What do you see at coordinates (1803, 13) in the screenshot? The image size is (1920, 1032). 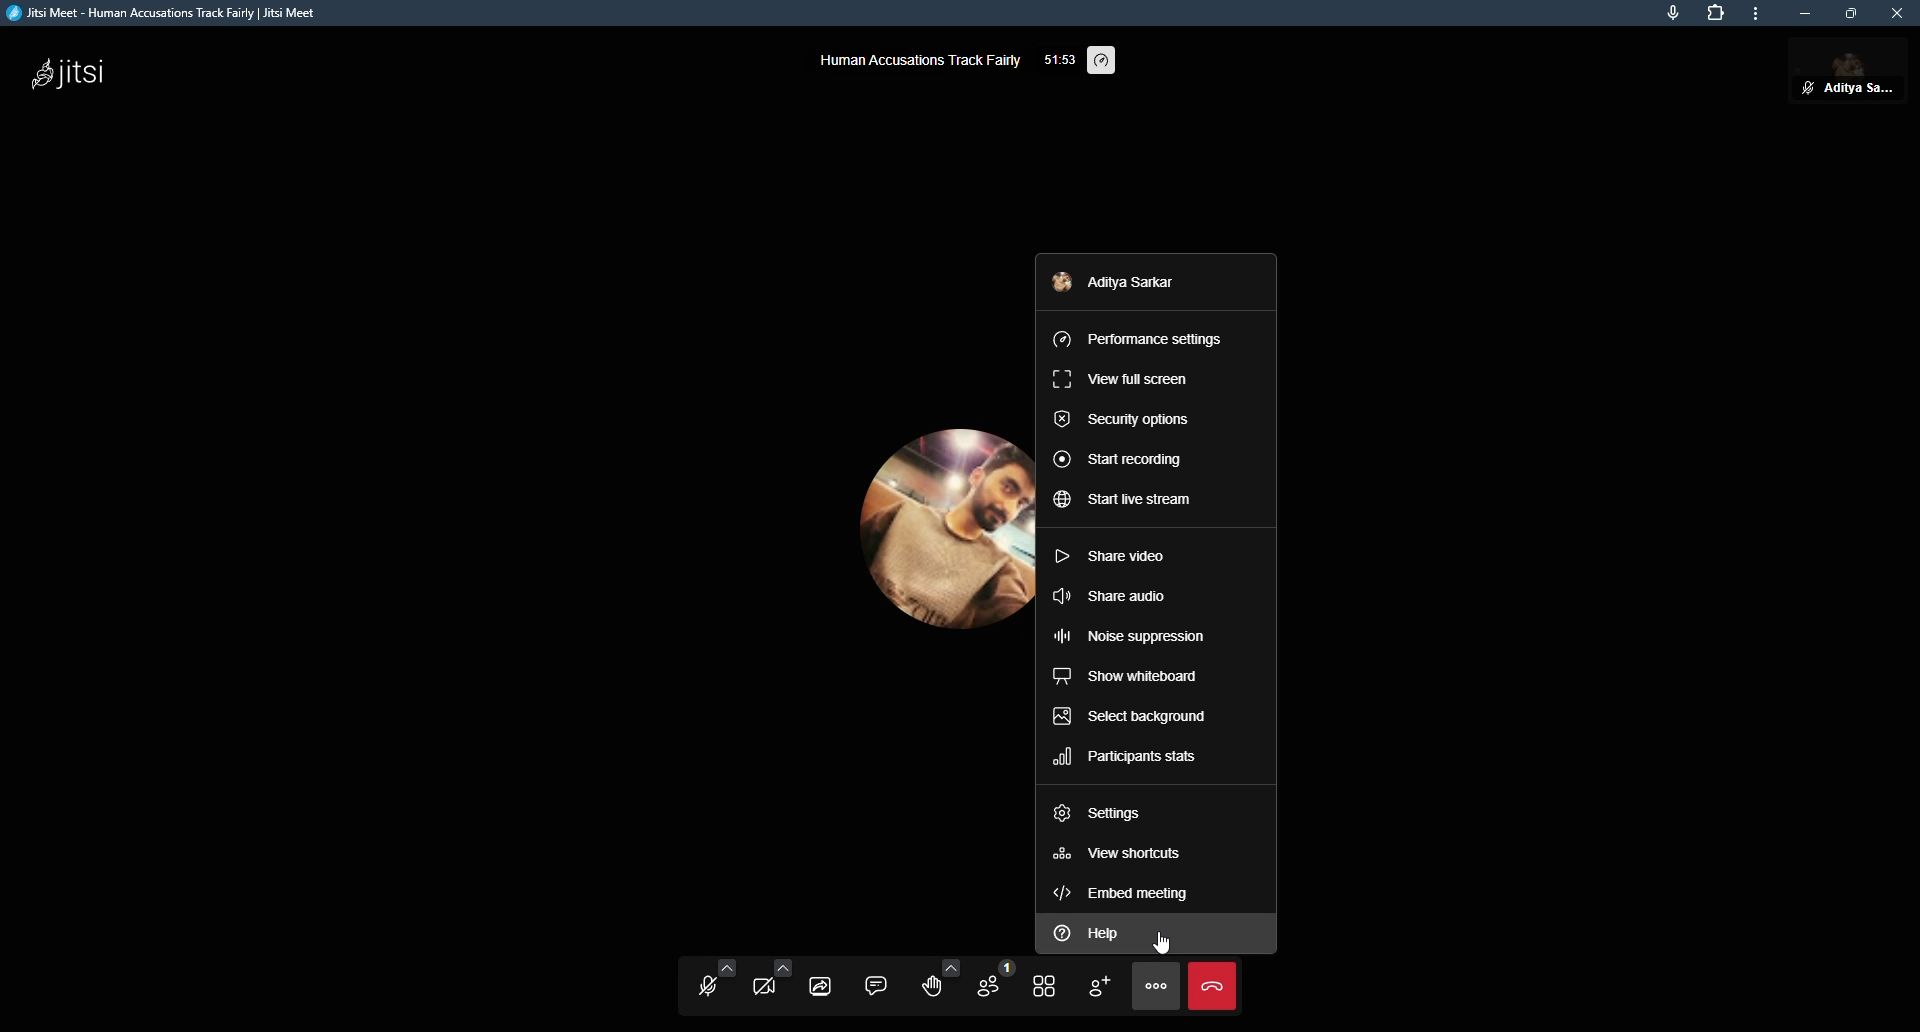 I see `minimize` at bounding box center [1803, 13].